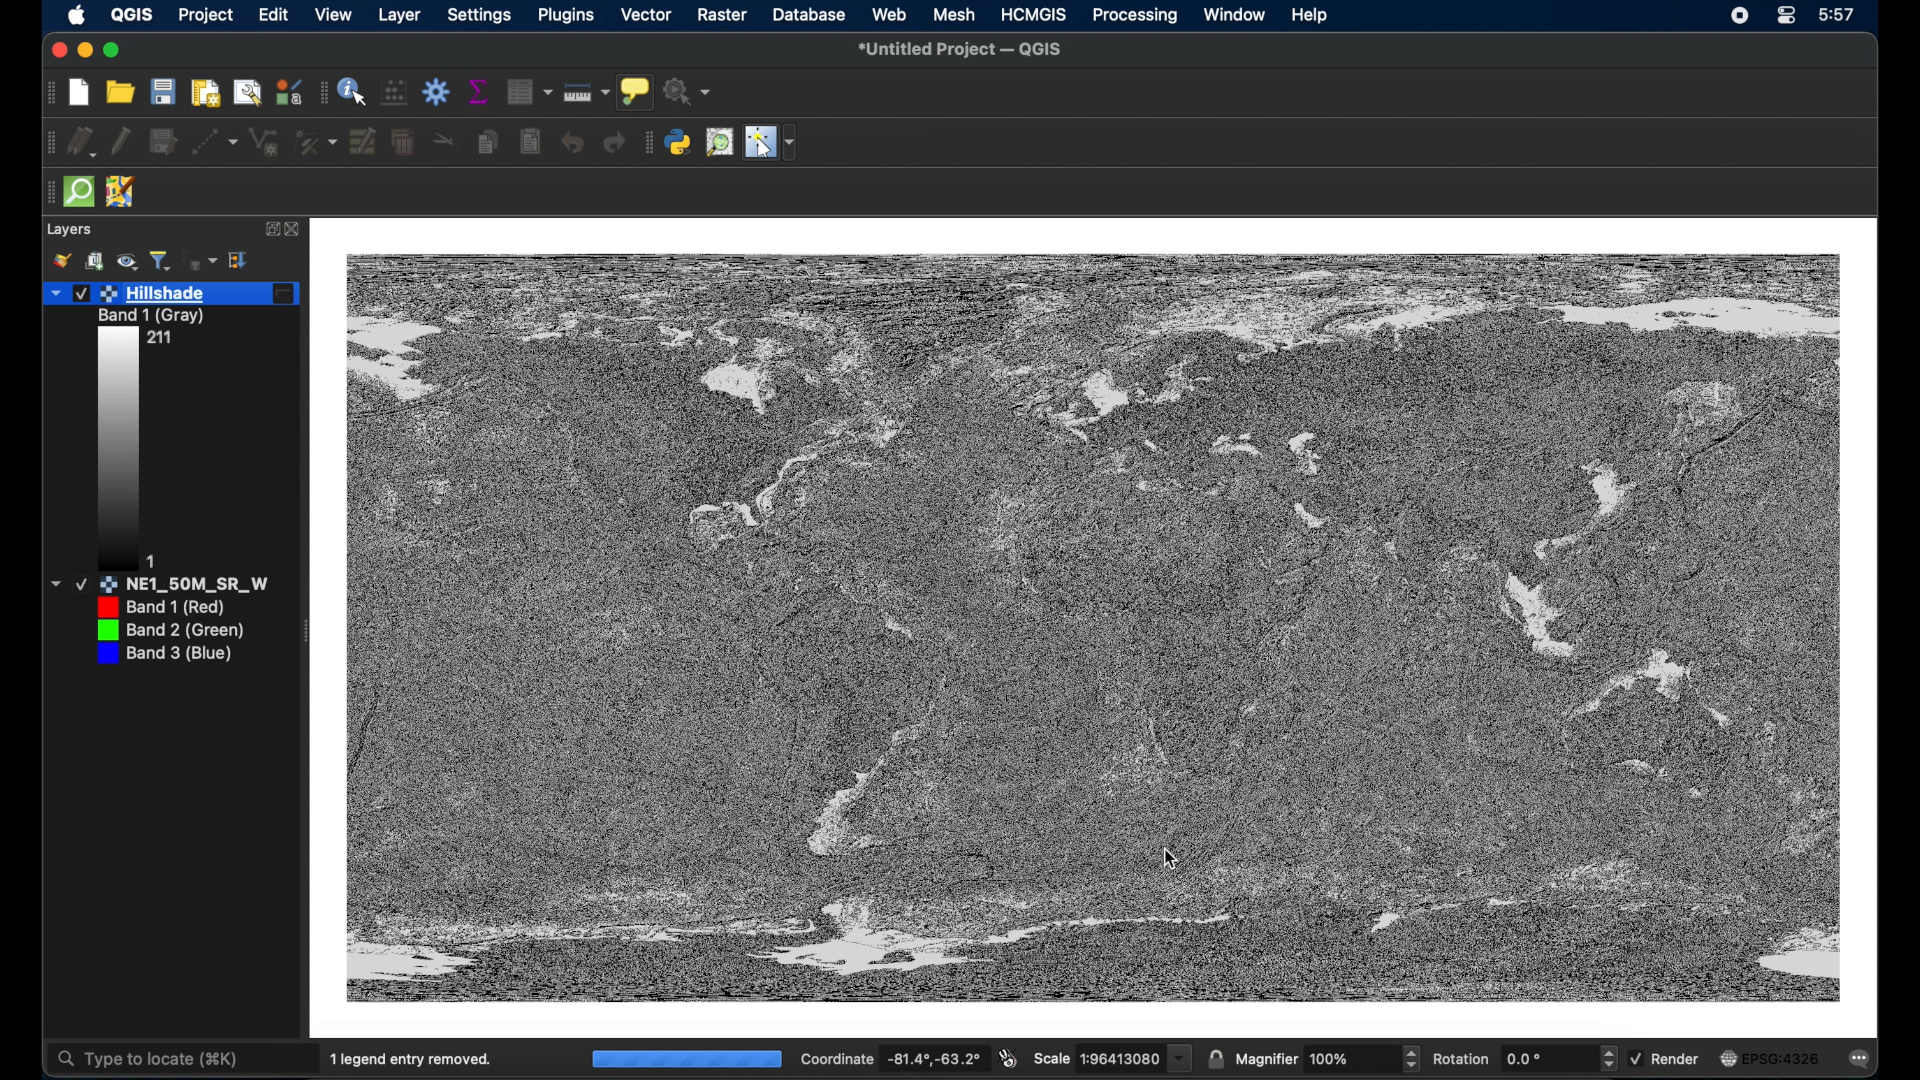  I want to click on filter legend  by expression, so click(201, 261).